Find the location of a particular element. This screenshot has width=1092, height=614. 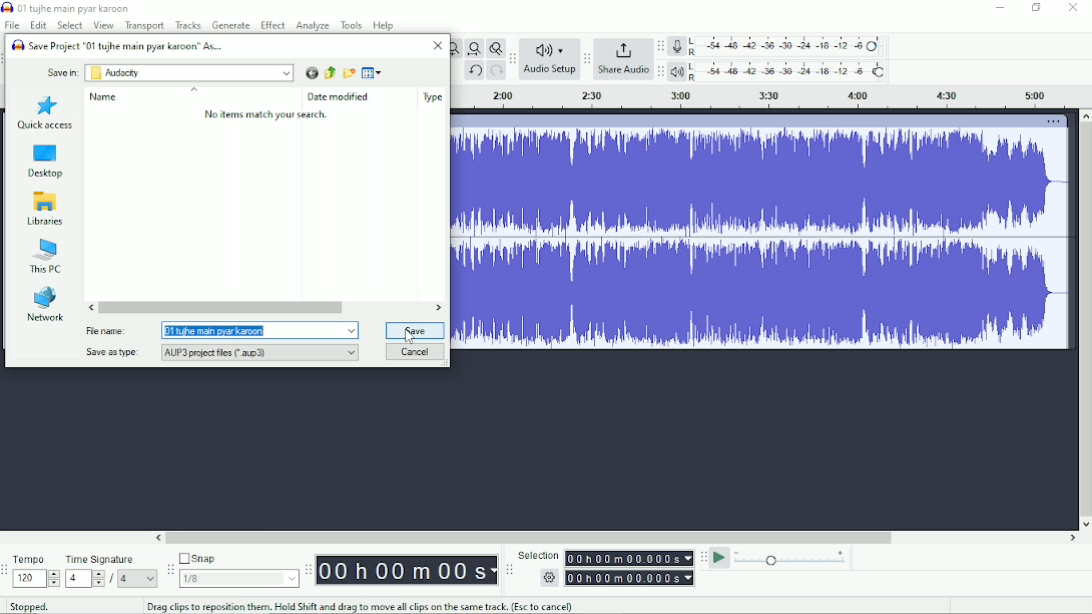

Desktop is located at coordinates (44, 161).